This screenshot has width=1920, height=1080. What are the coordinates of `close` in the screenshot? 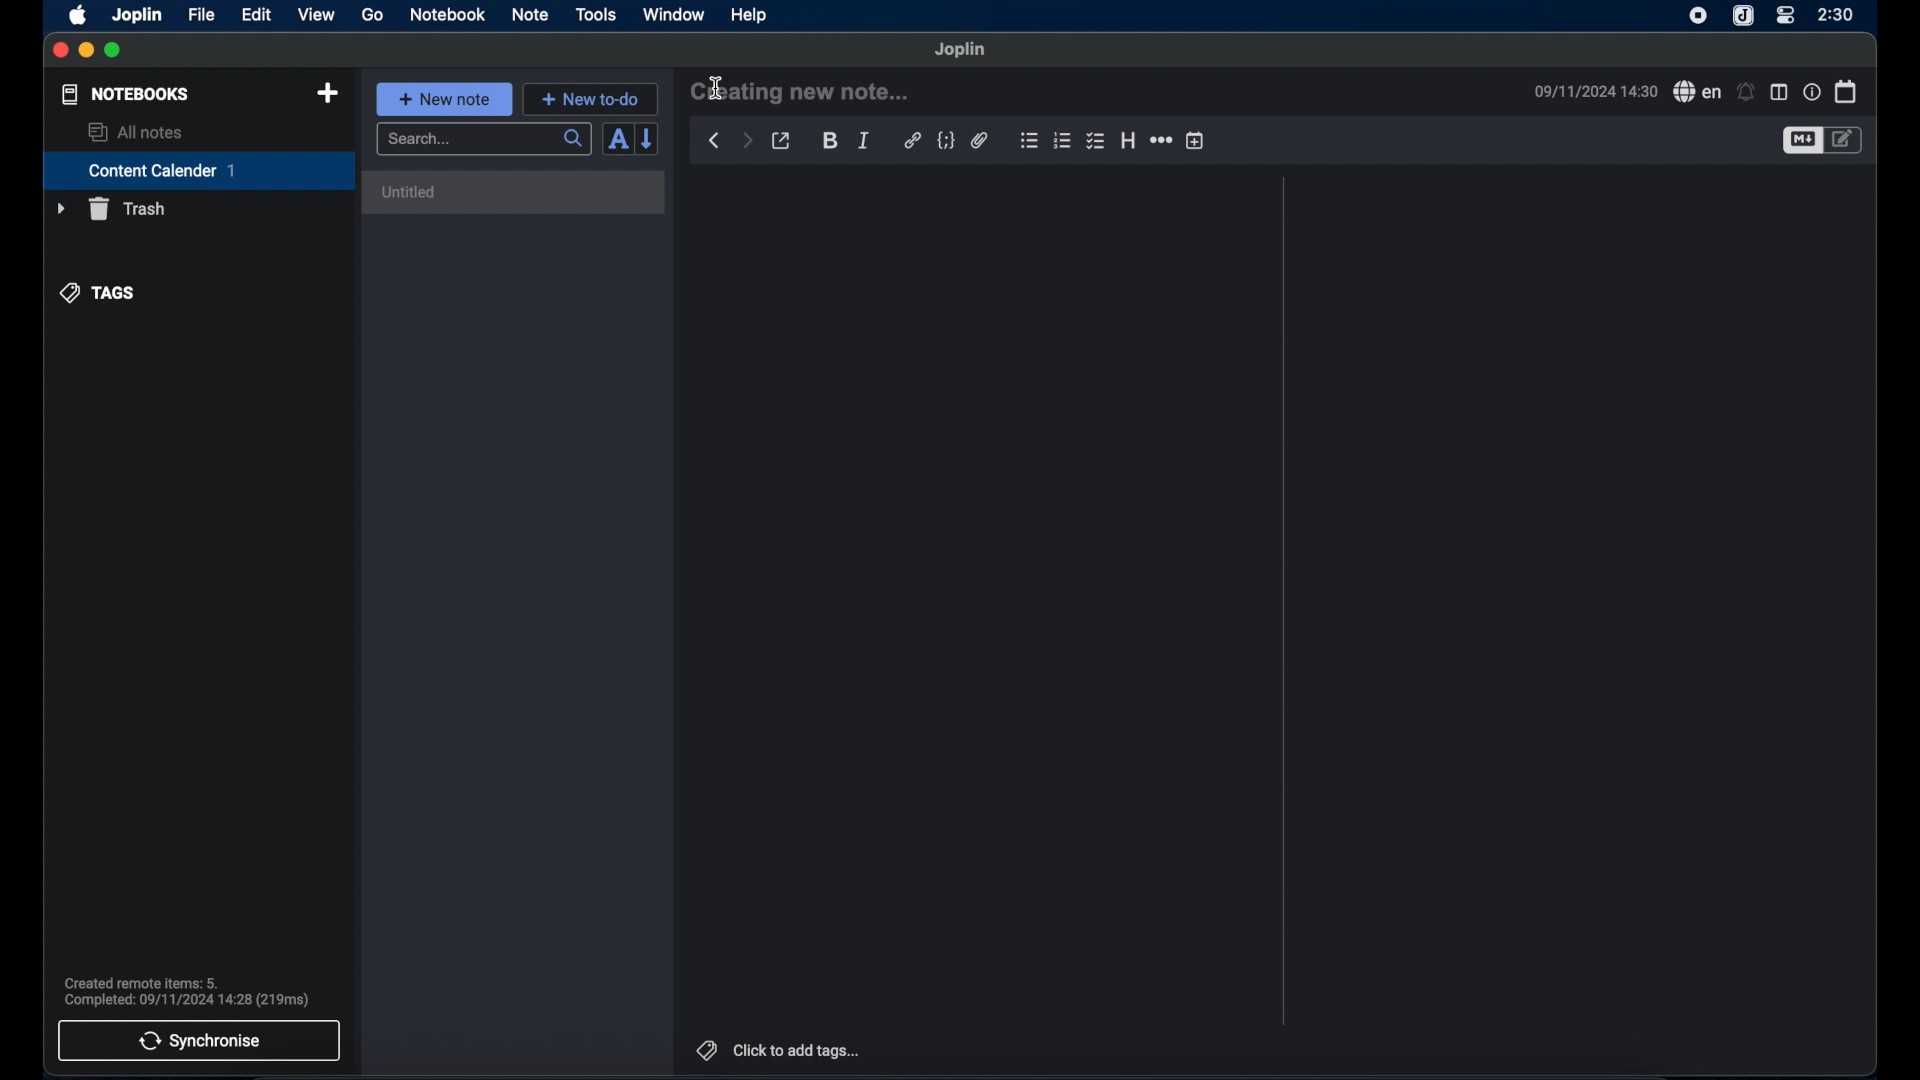 It's located at (59, 51).